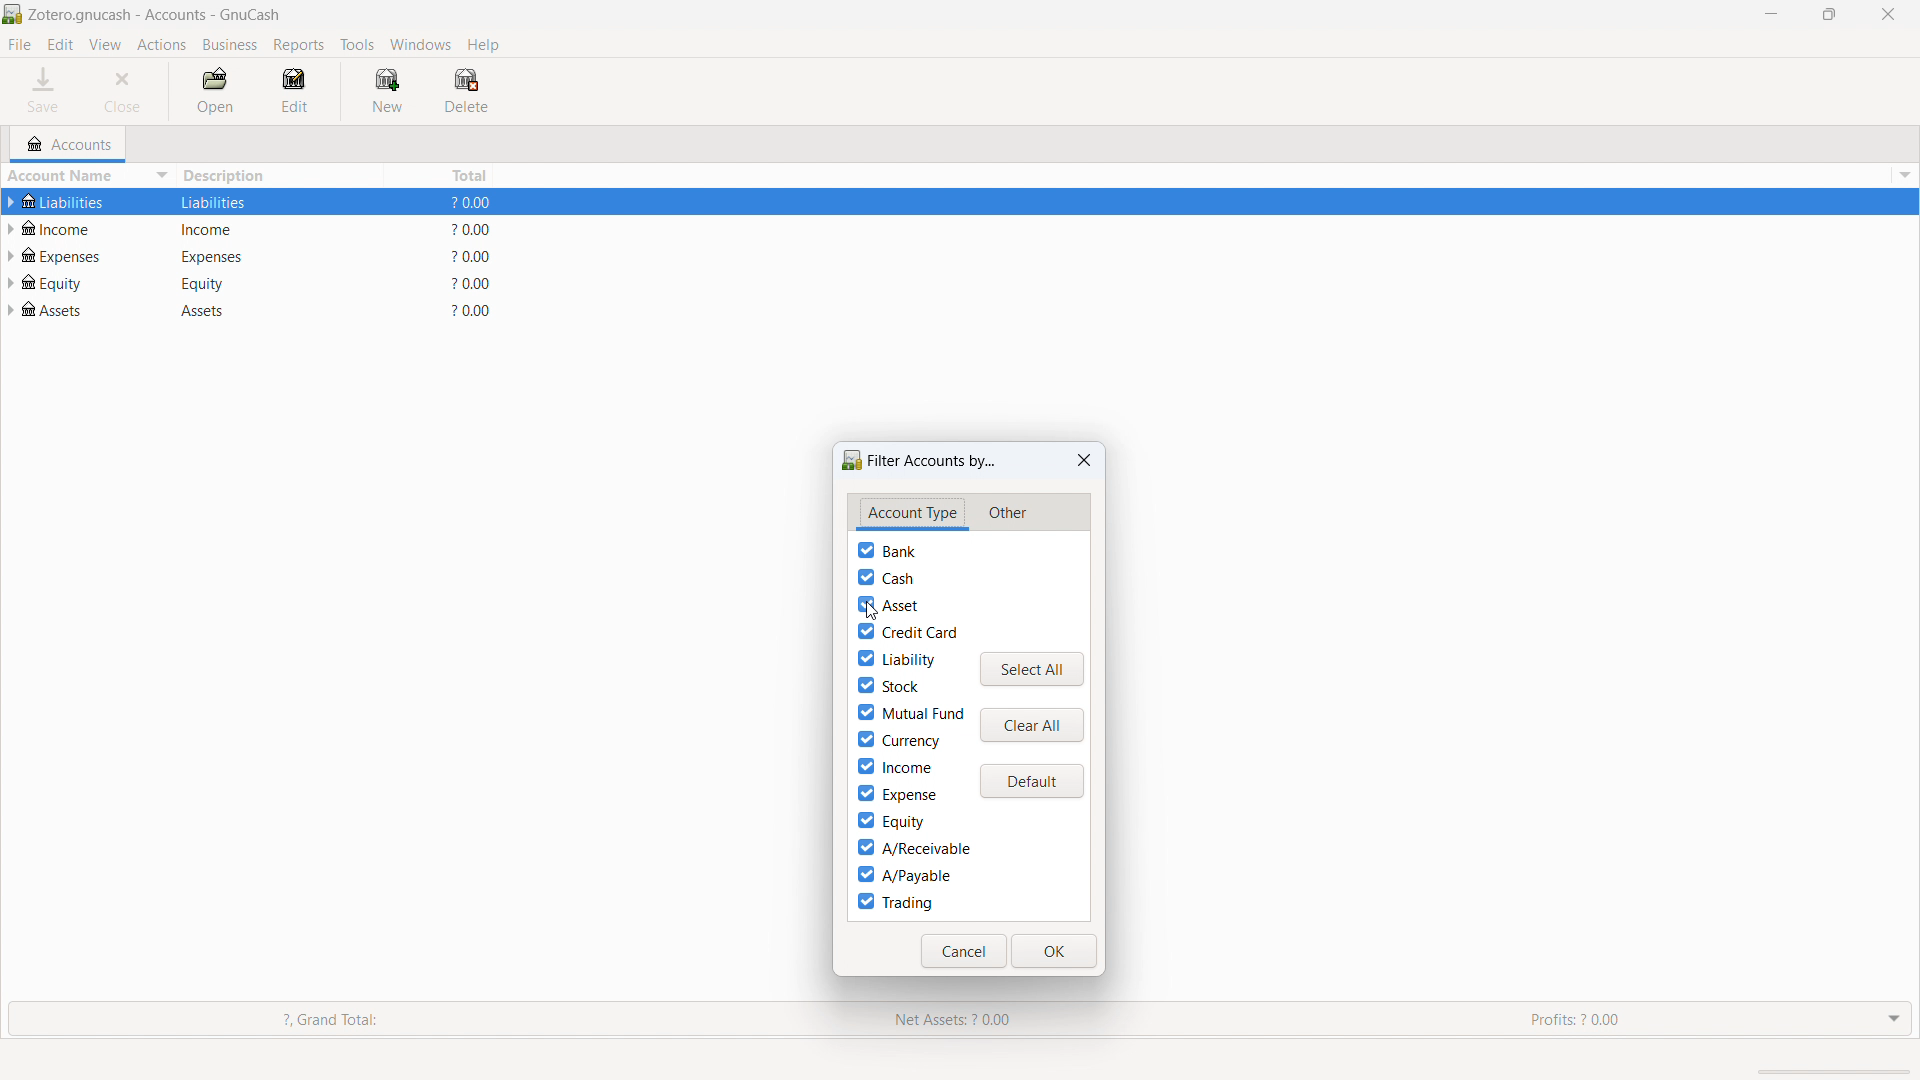 Image resolution: width=1920 pixels, height=1080 pixels. What do you see at coordinates (221, 312) in the screenshot?
I see `assets` at bounding box center [221, 312].